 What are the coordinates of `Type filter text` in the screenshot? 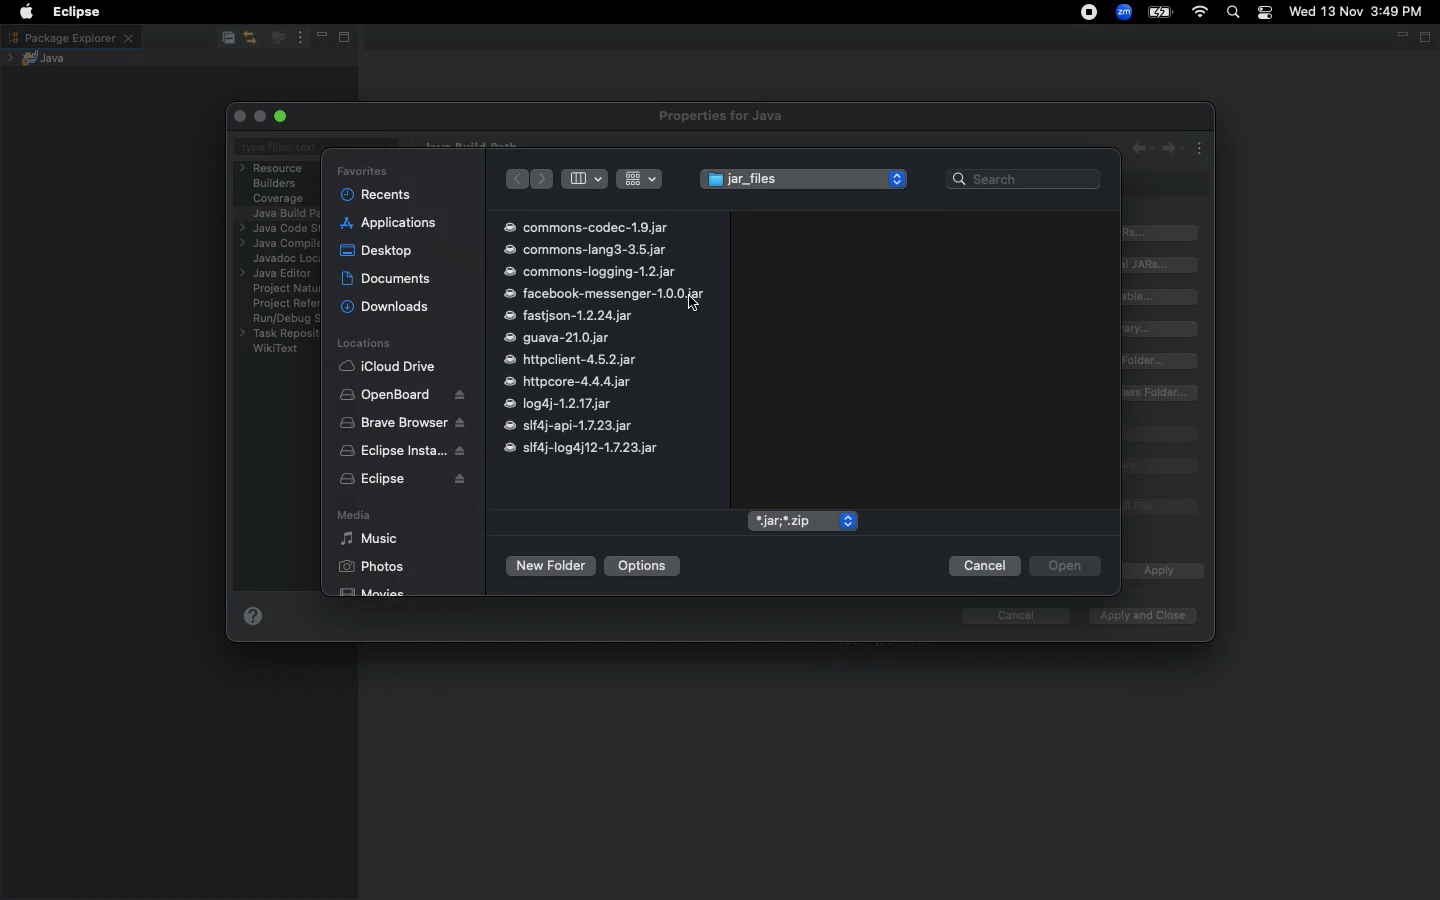 It's located at (280, 149).